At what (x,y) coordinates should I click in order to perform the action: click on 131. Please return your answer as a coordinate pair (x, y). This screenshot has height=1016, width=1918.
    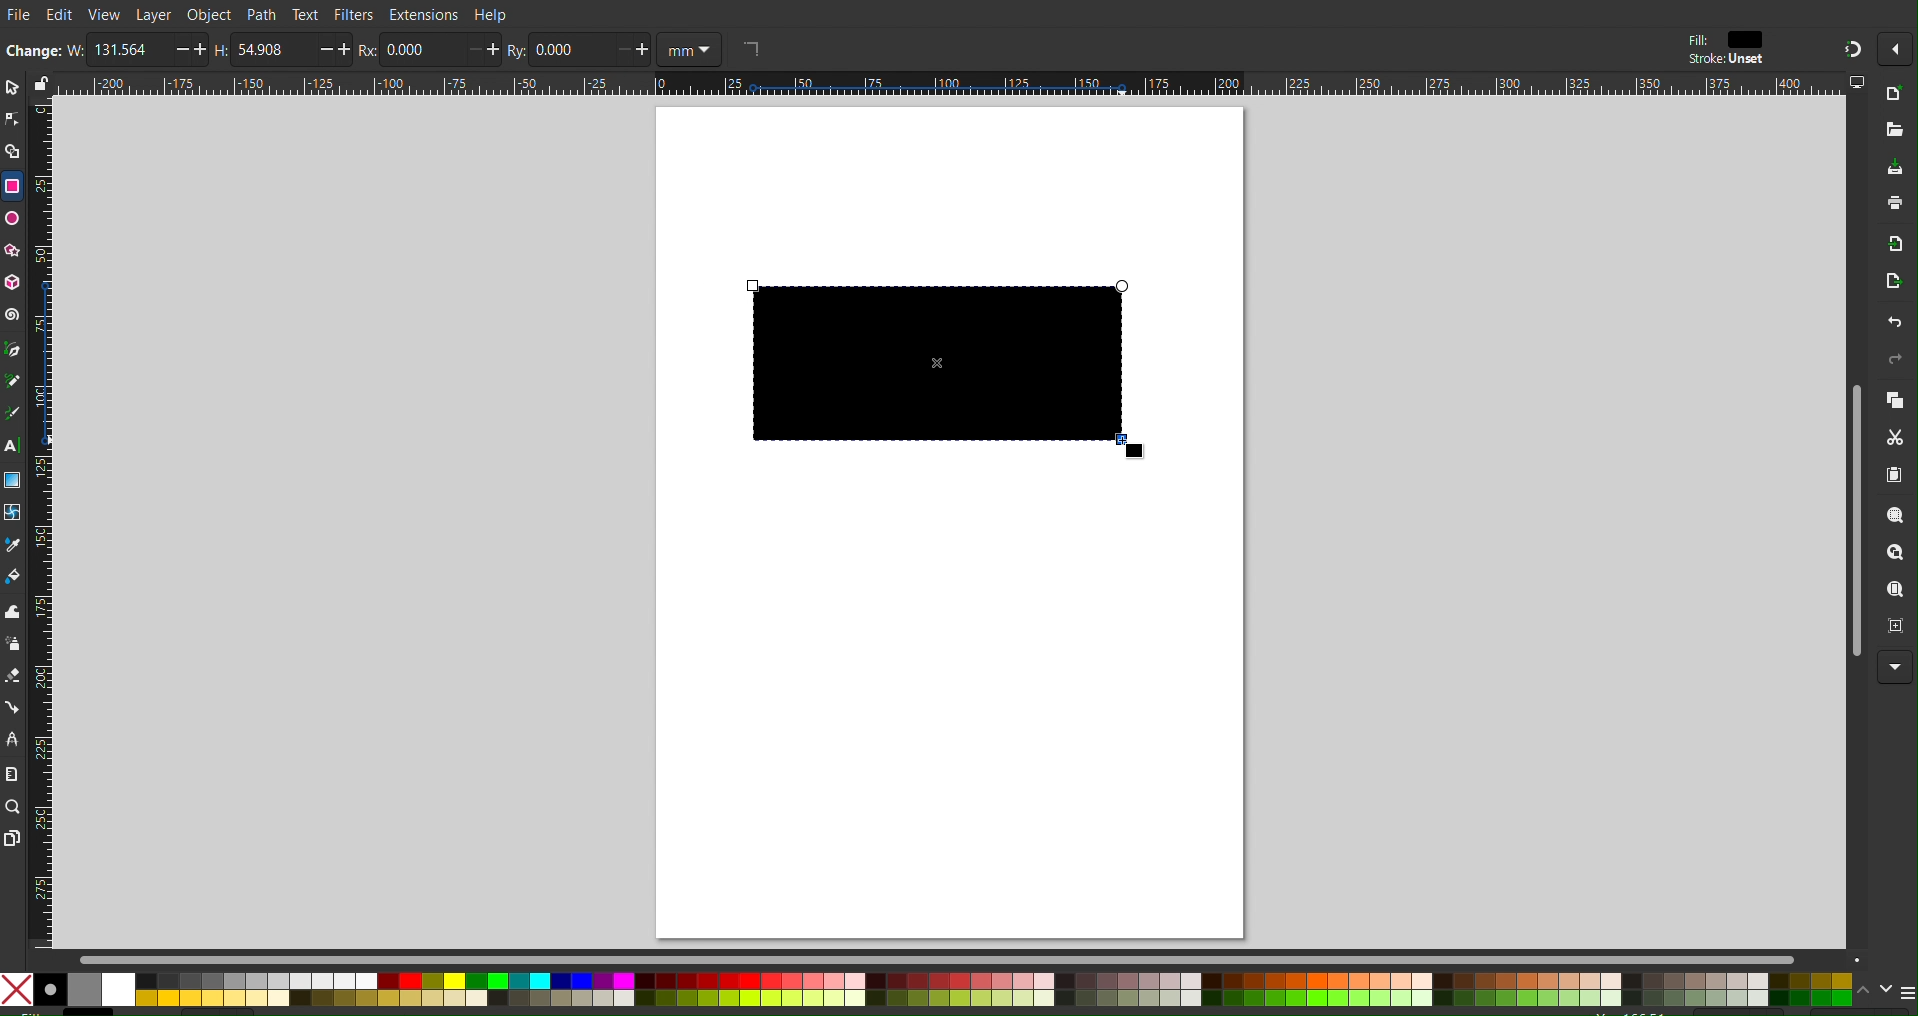
    Looking at the image, I should click on (129, 49).